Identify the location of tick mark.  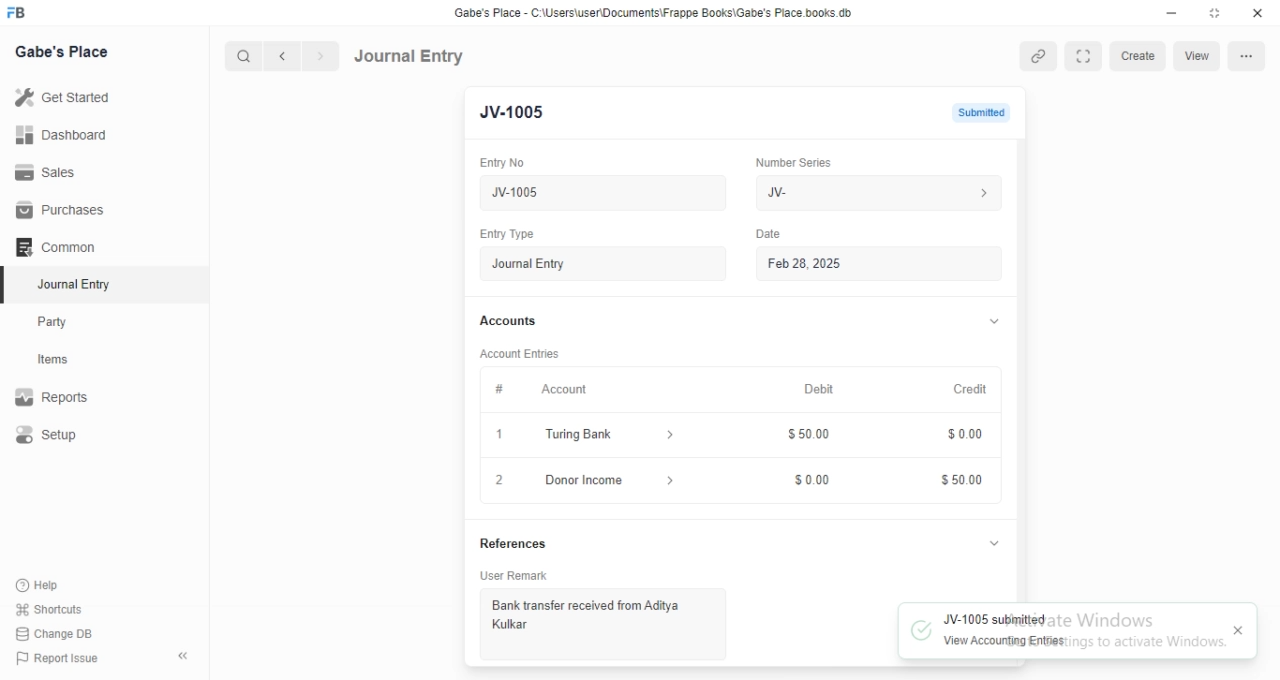
(919, 631).